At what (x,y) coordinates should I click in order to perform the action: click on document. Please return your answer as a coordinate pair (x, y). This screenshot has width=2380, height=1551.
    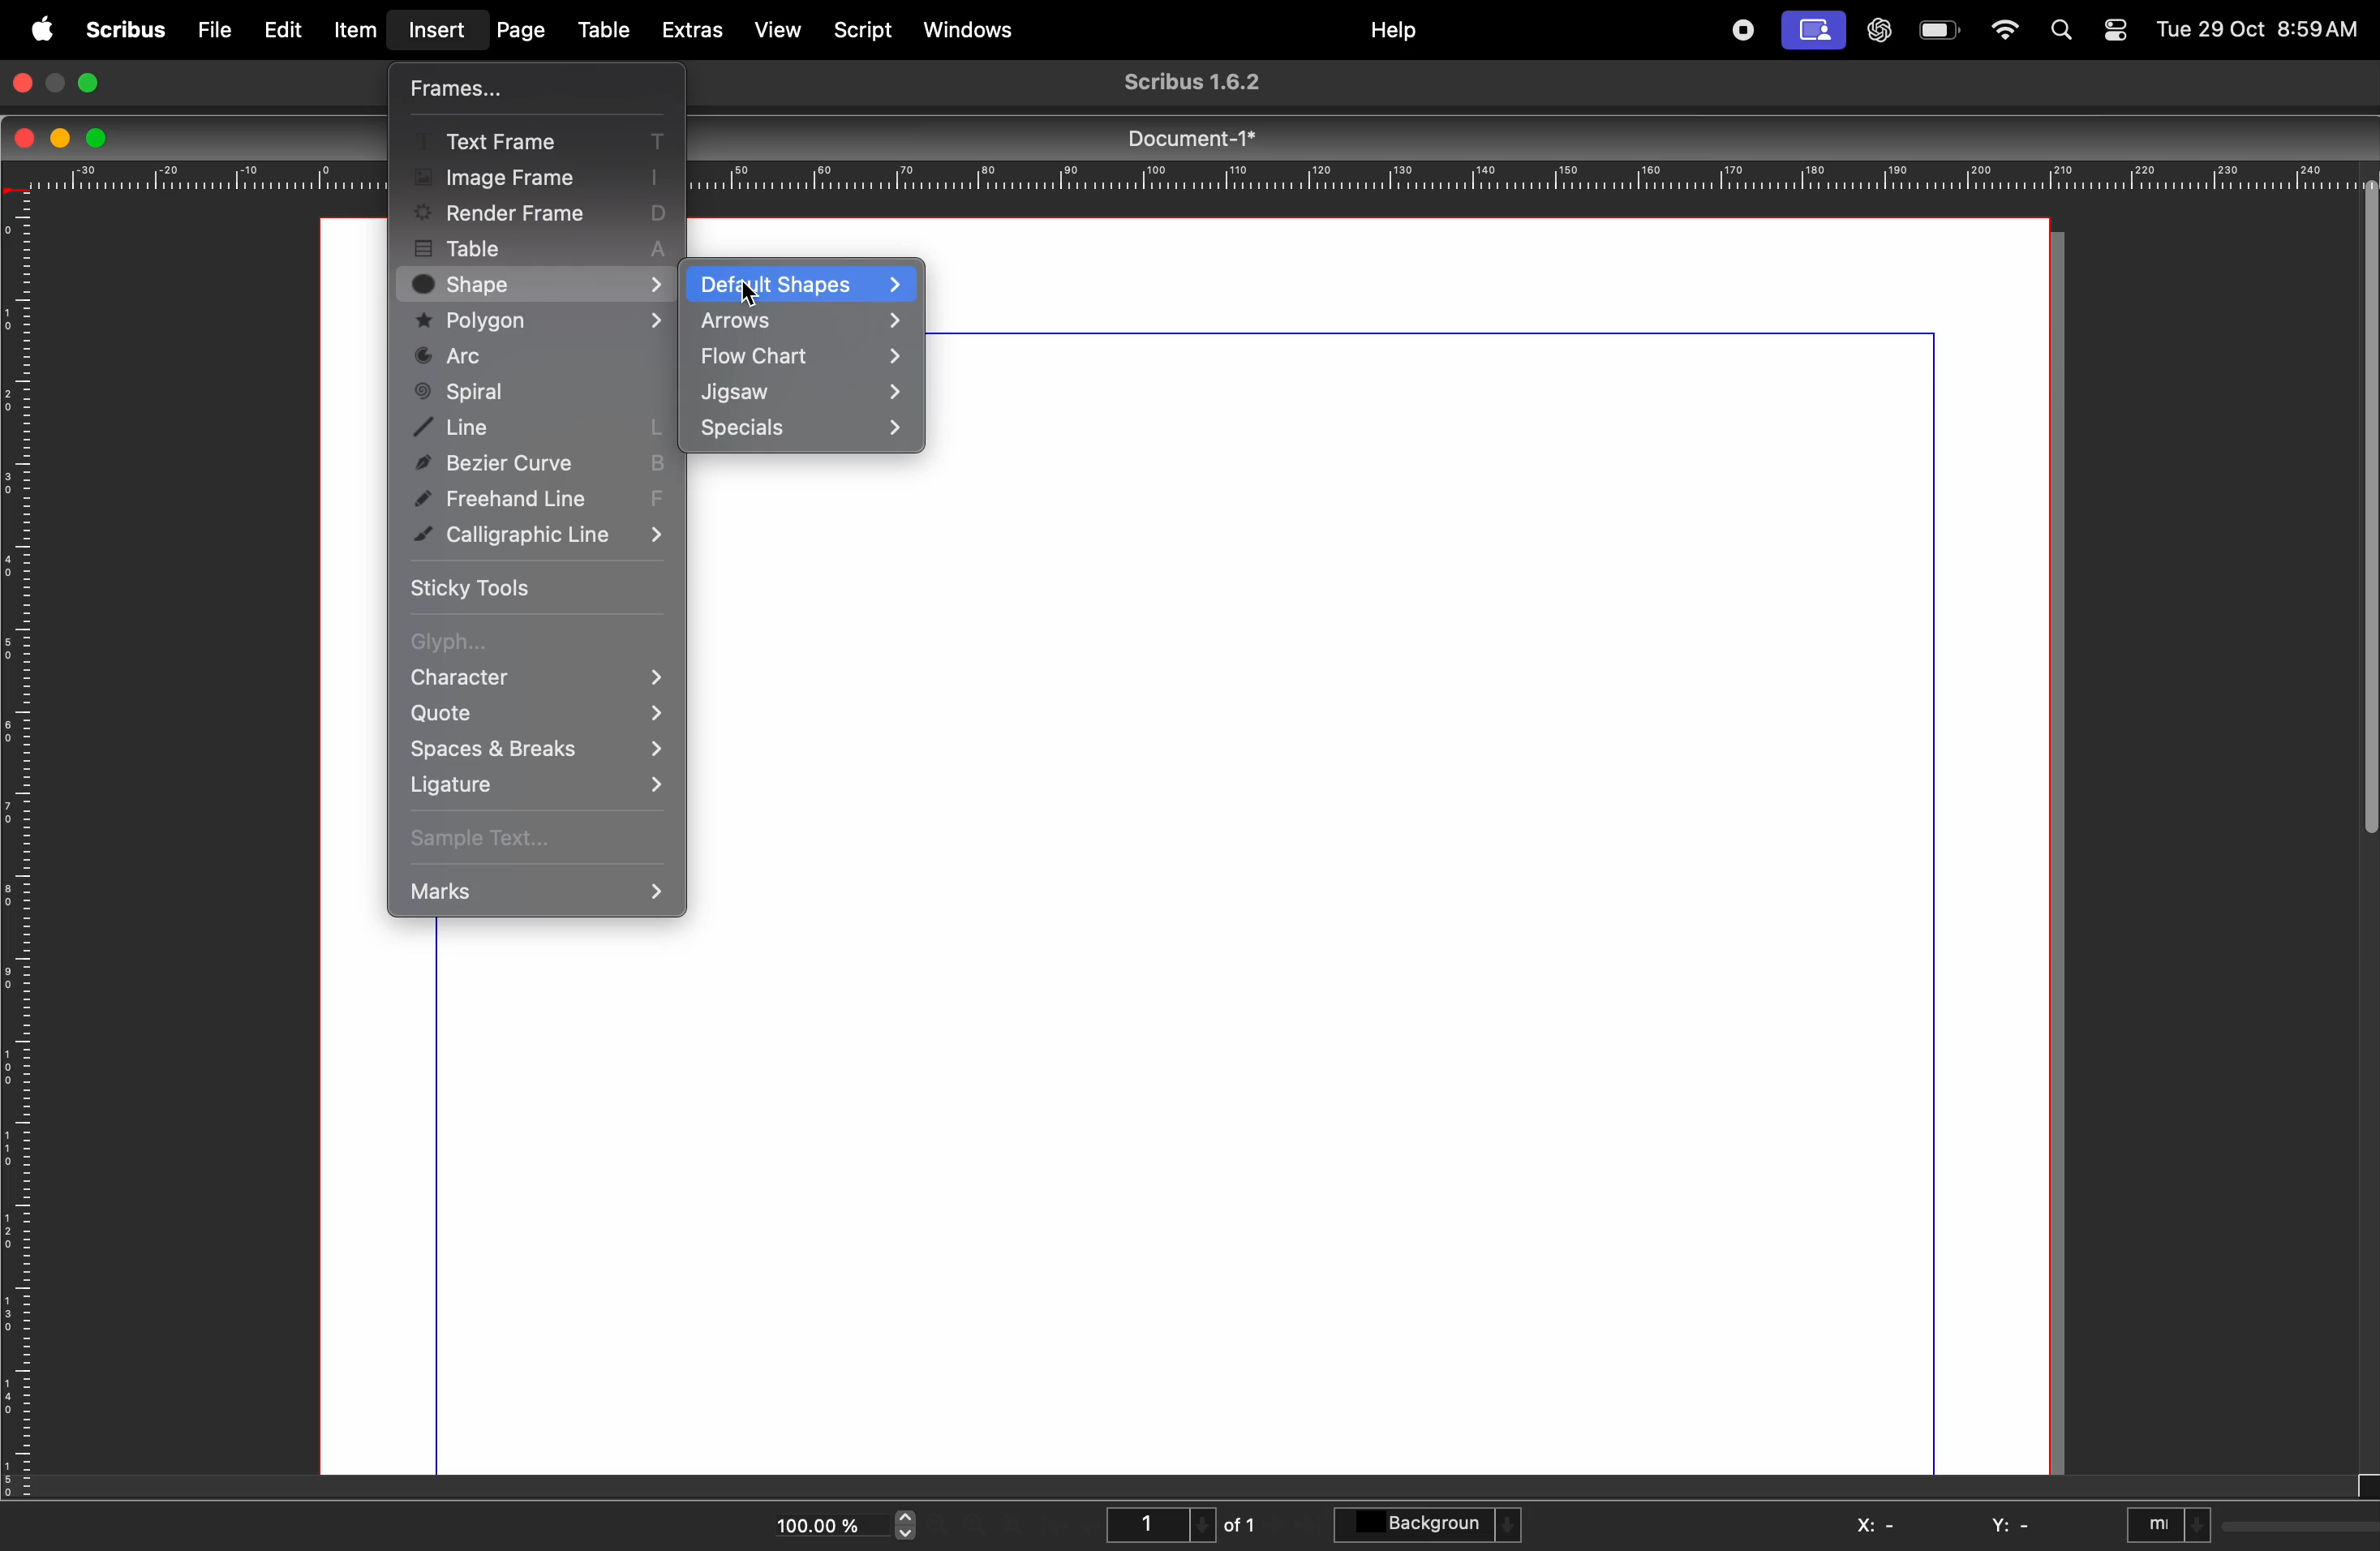
    Looking at the image, I should click on (1500, 843).